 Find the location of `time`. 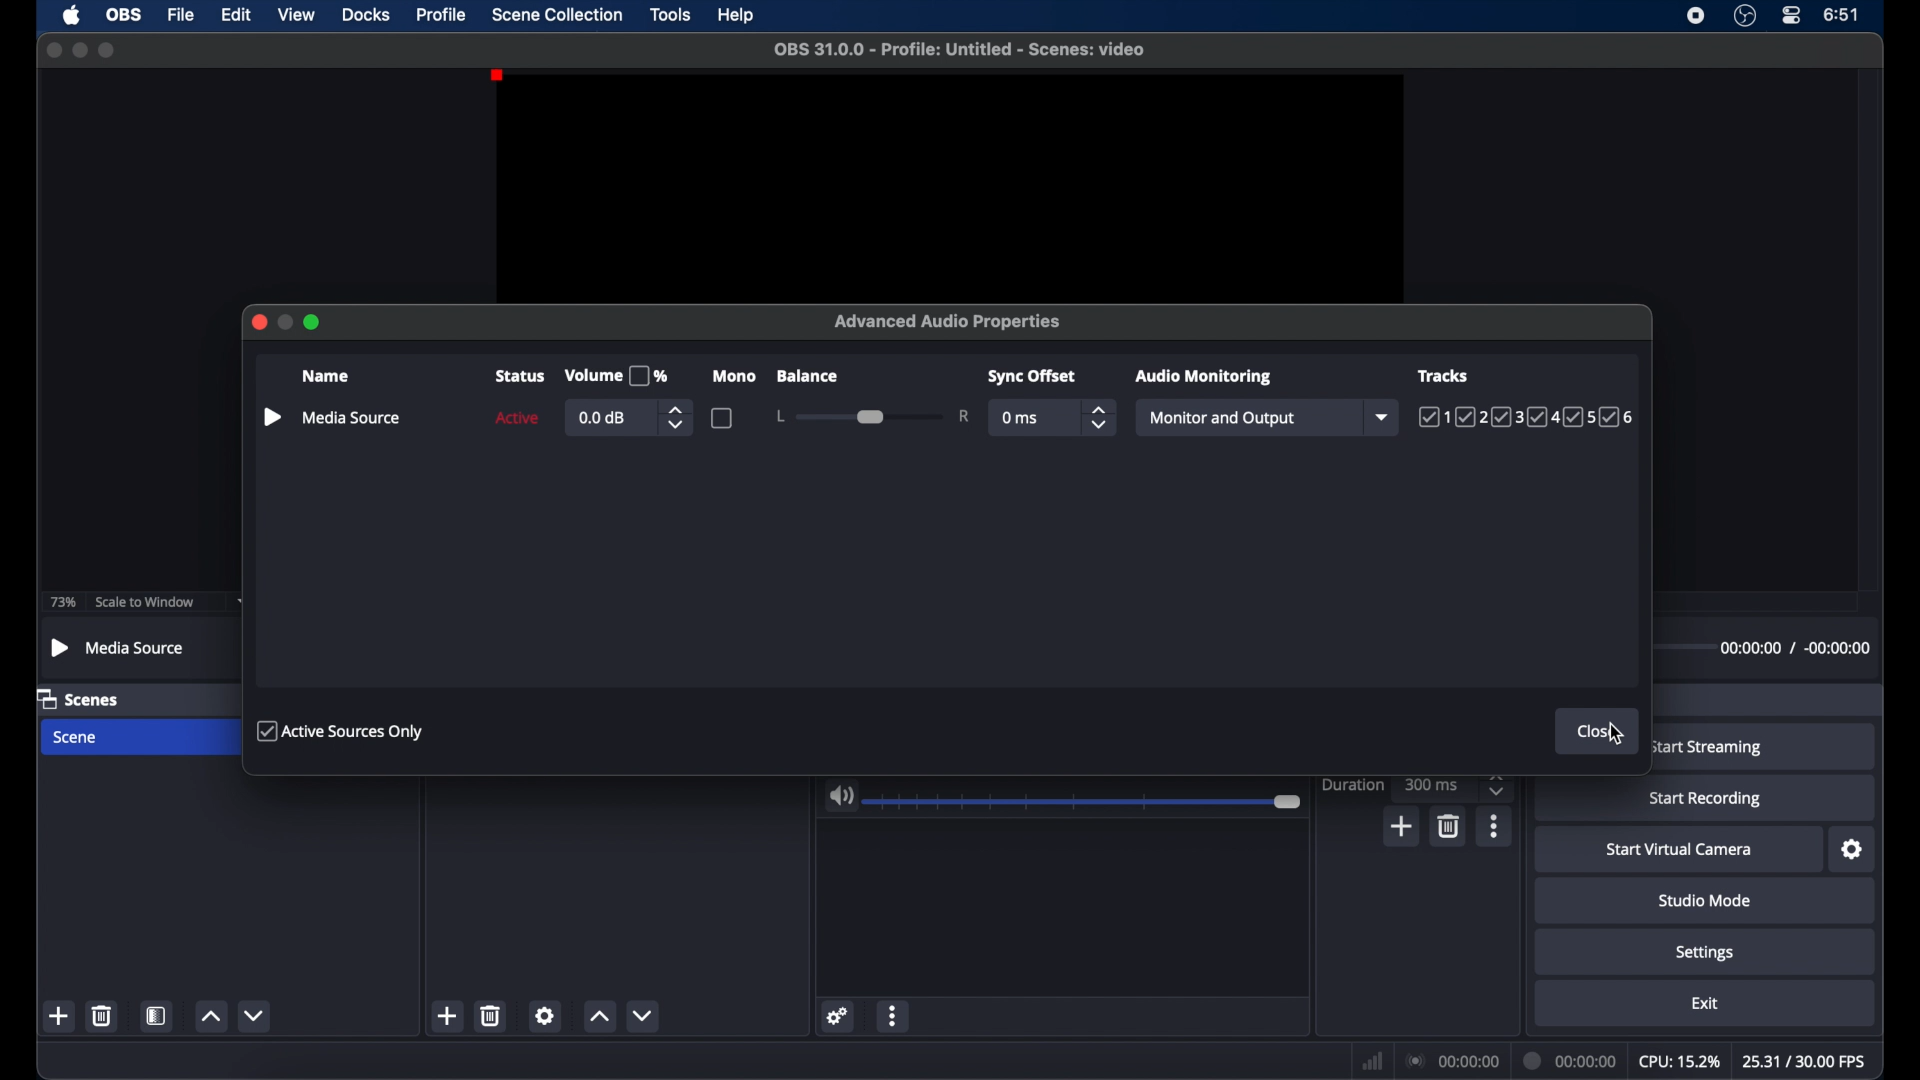

time is located at coordinates (1842, 13).